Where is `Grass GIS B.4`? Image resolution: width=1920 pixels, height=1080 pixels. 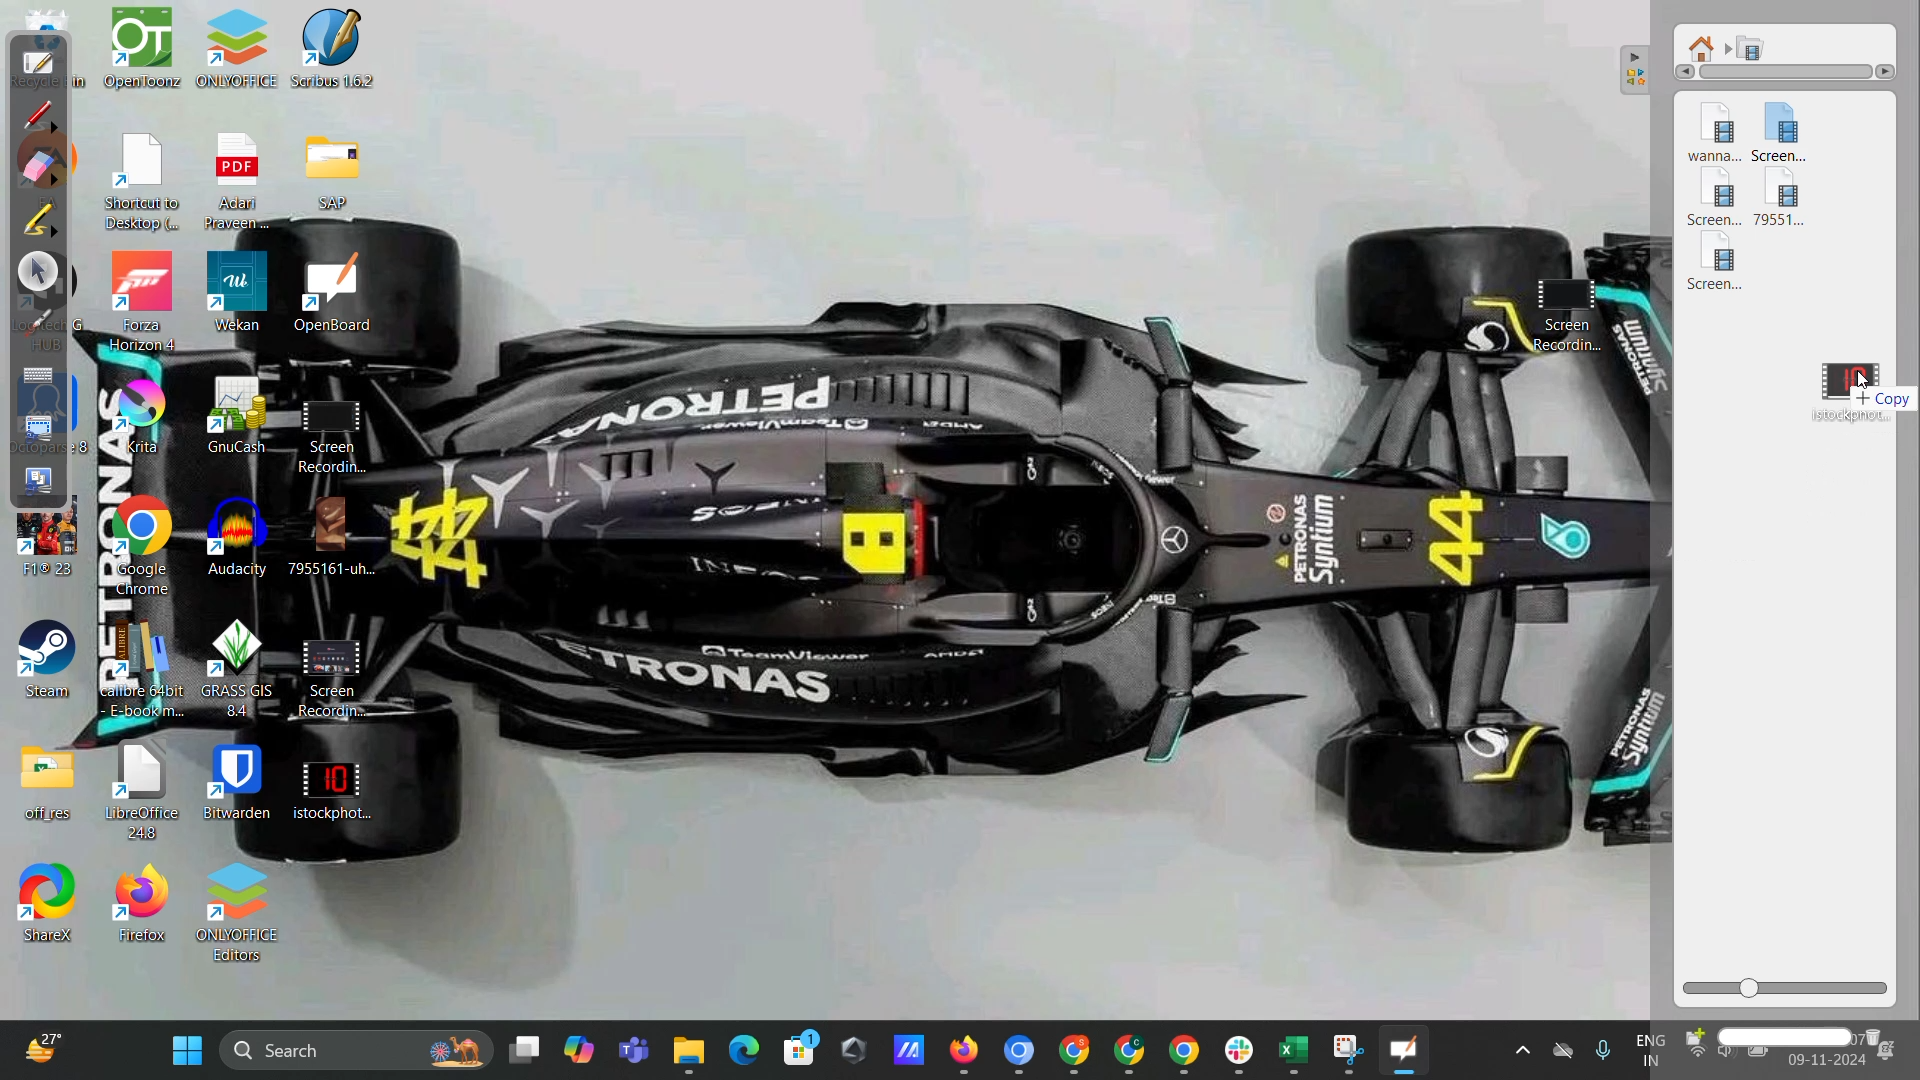 Grass GIS B.4 is located at coordinates (238, 667).